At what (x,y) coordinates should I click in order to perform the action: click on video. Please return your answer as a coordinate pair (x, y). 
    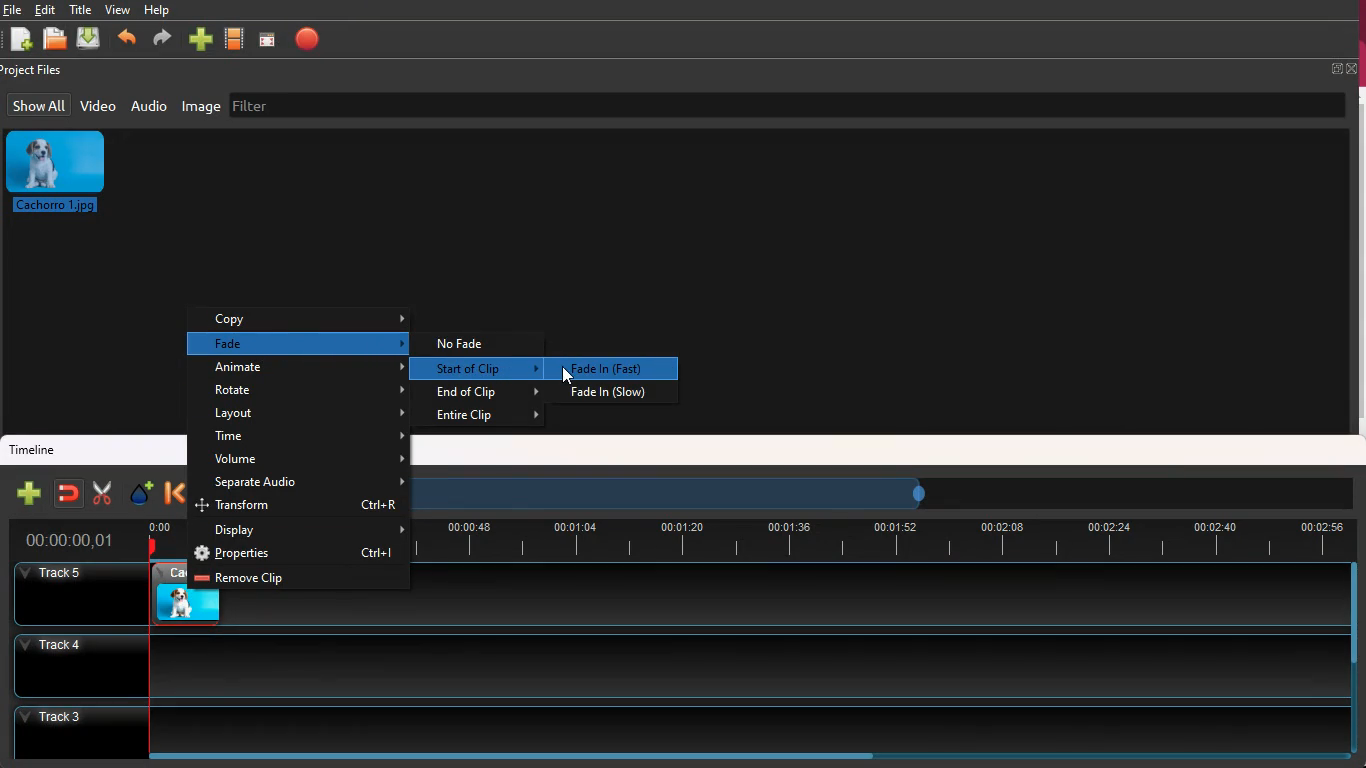
    Looking at the image, I should click on (99, 105).